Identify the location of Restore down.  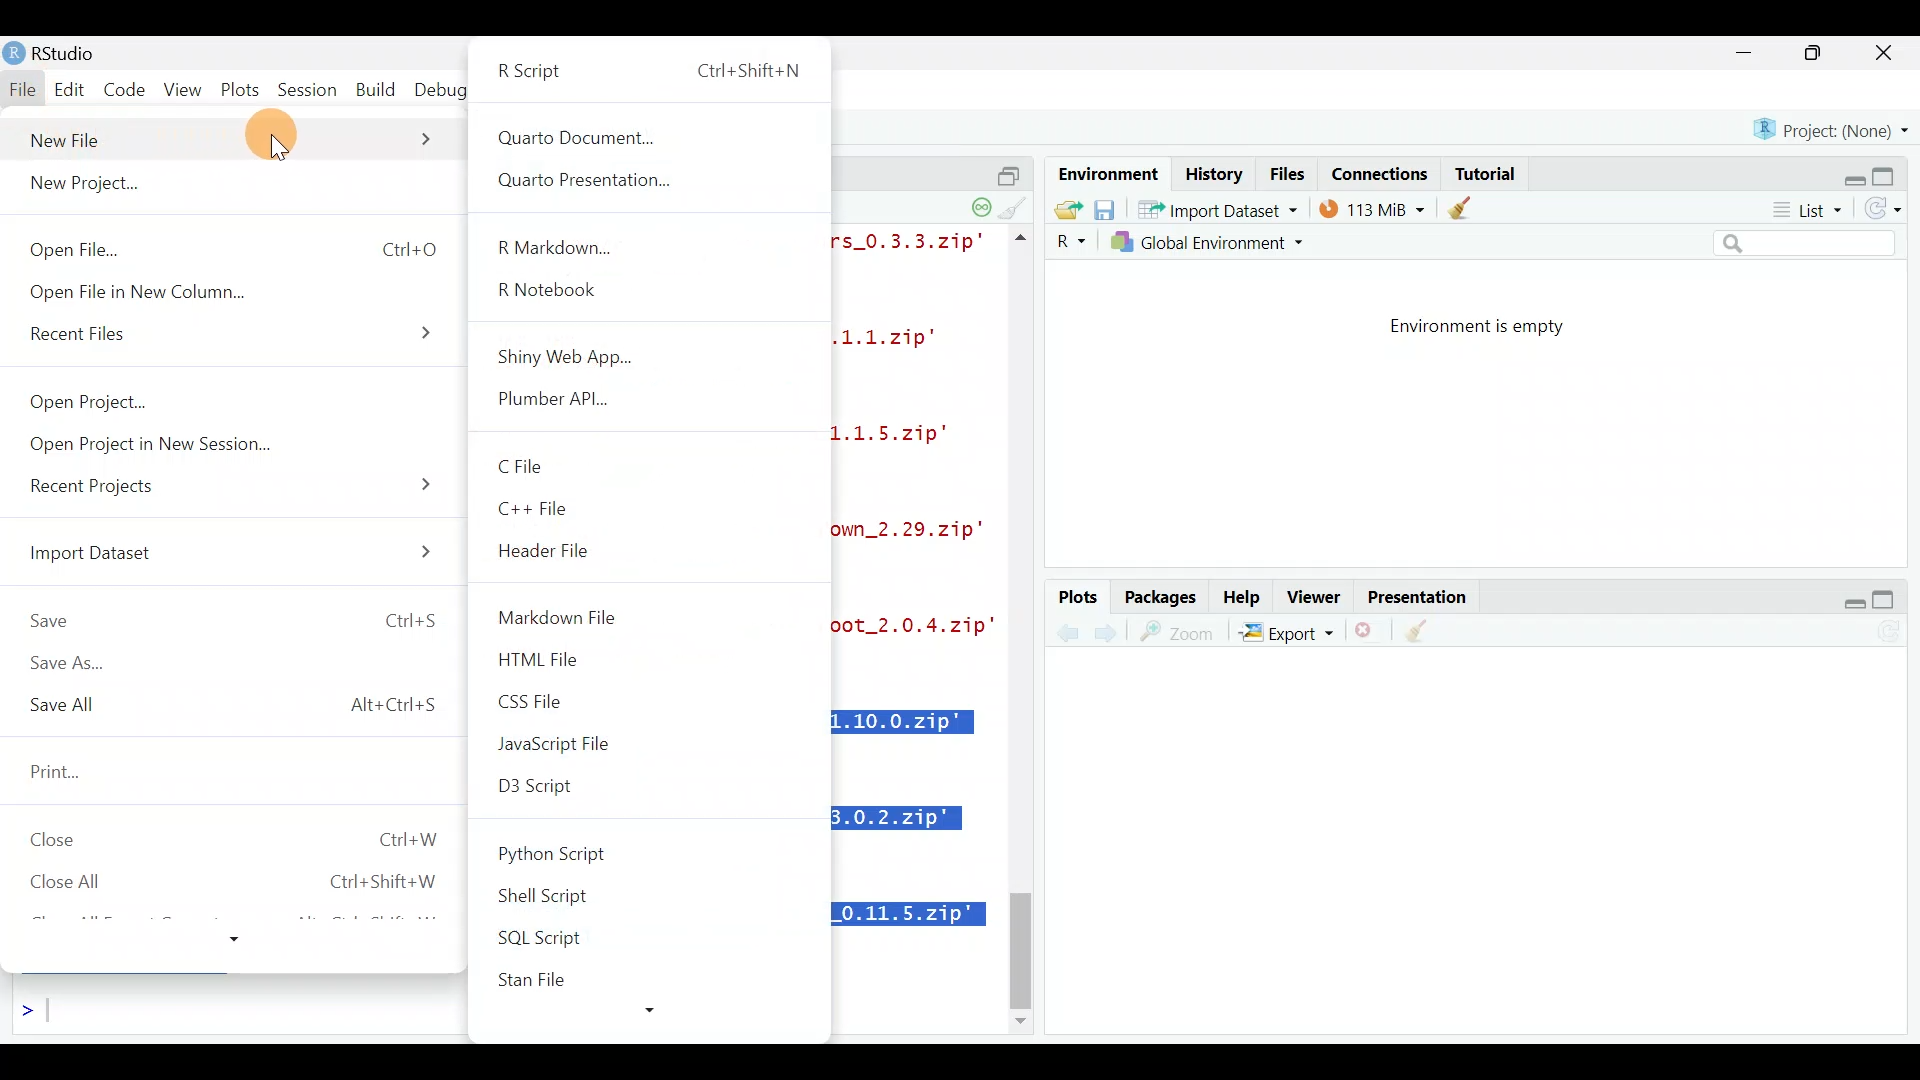
(1844, 600).